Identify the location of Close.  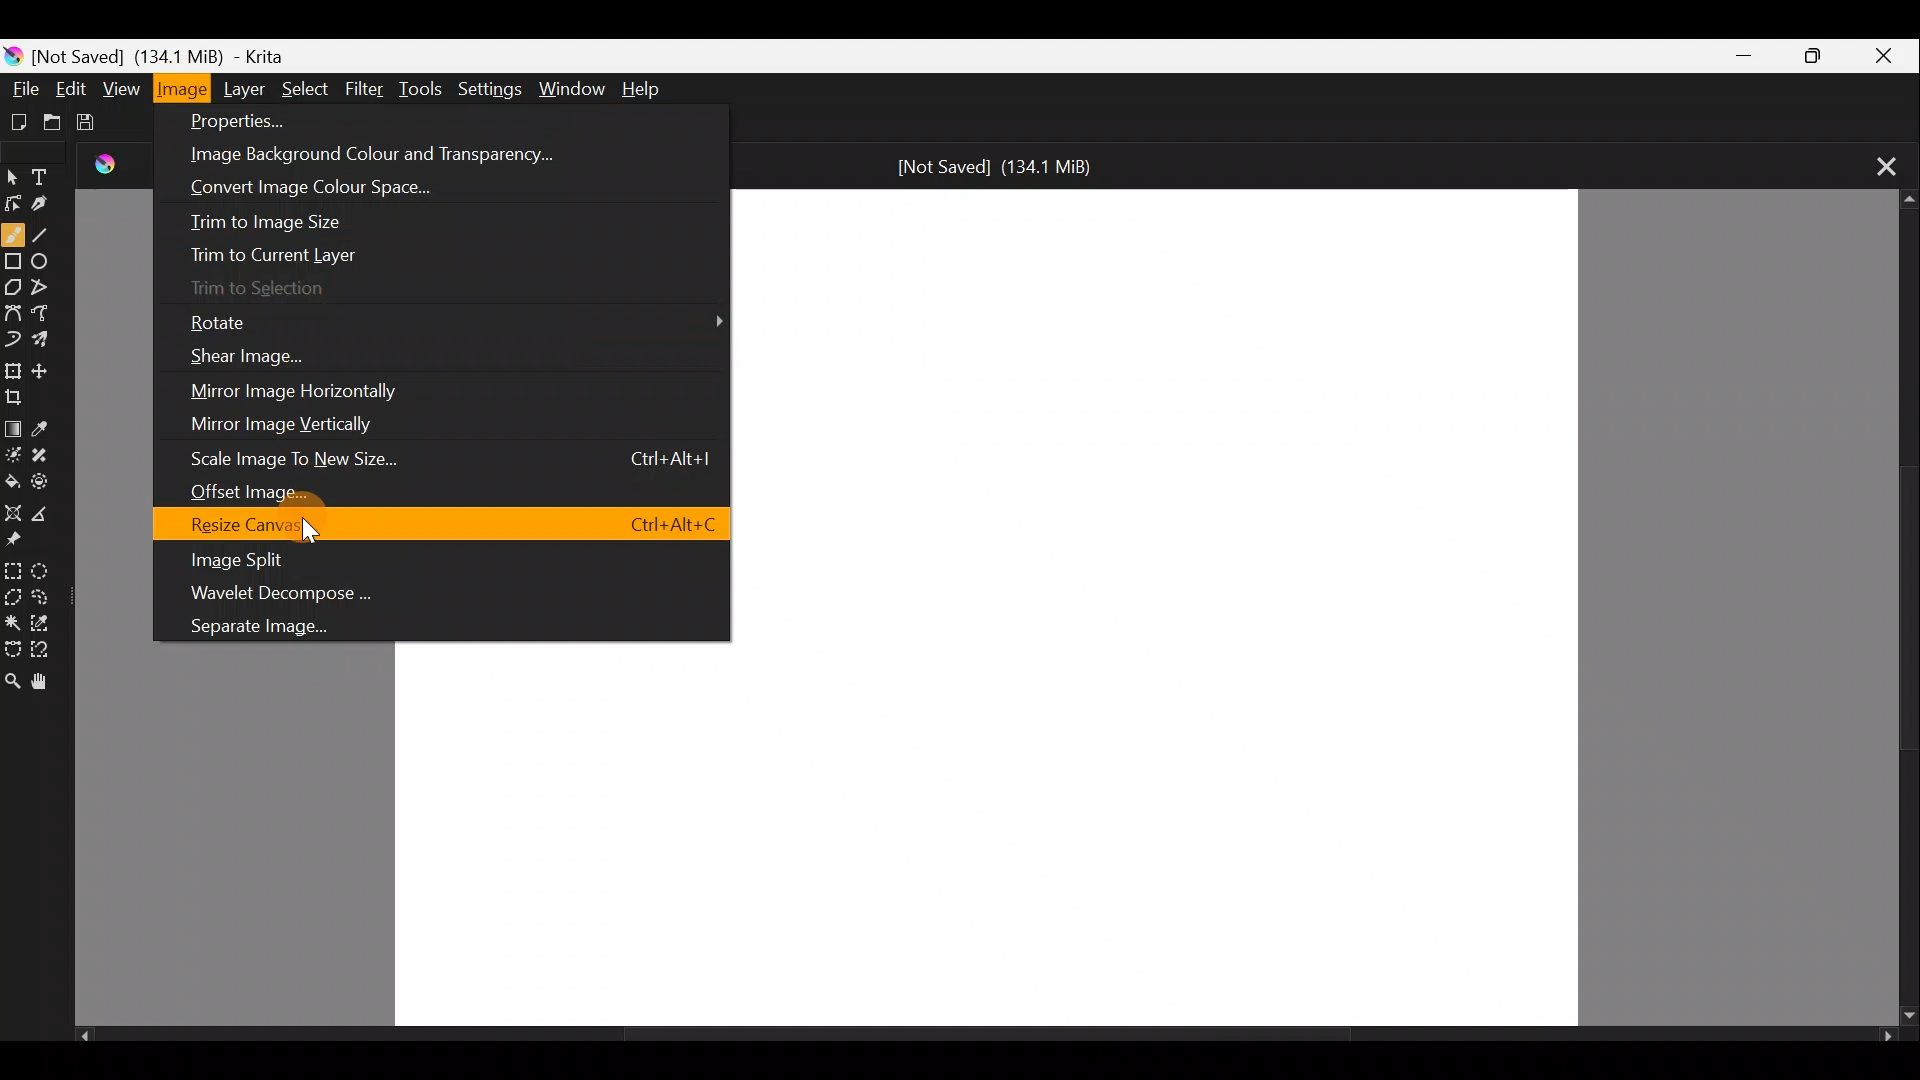
(1883, 55).